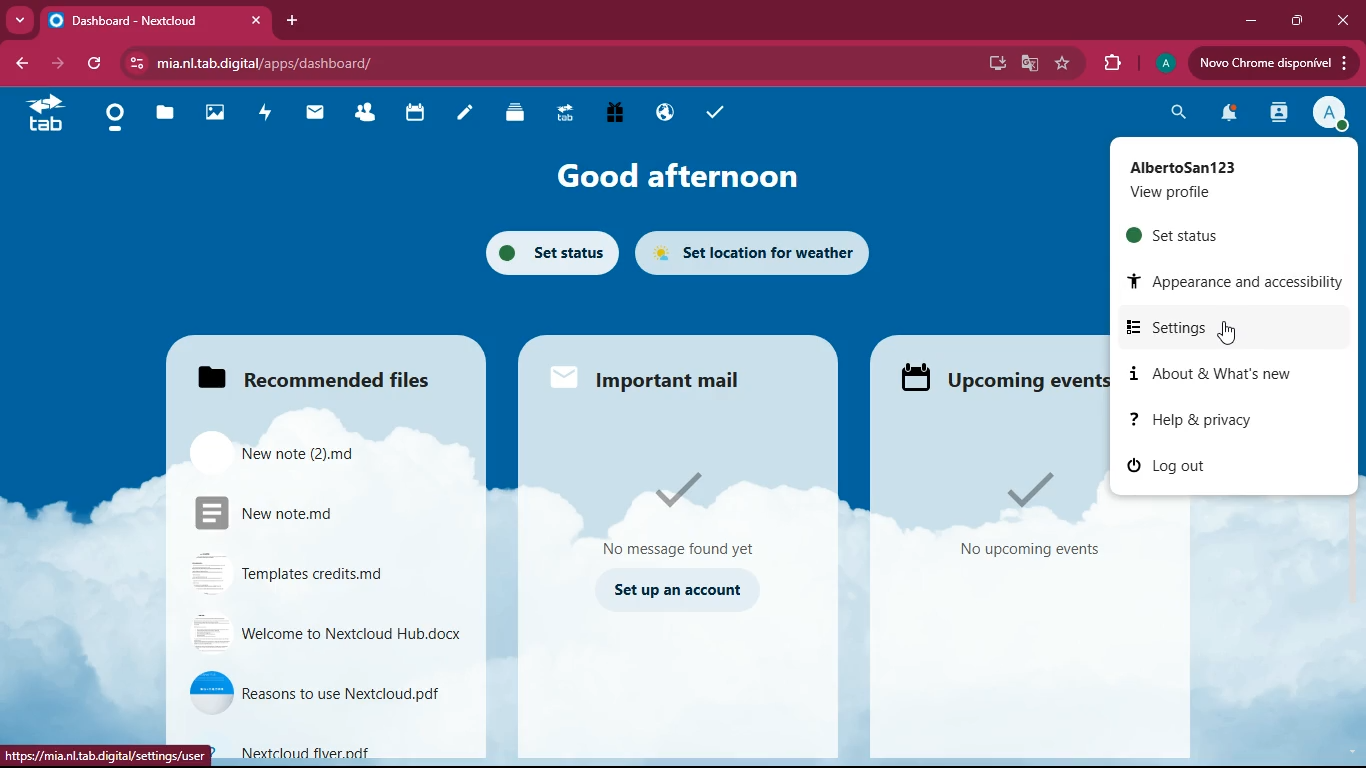 This screenshot has width=1366, height=768. Describe the element at coordinates (1293, 22) in the screenshot. I see `maximize` at that location.